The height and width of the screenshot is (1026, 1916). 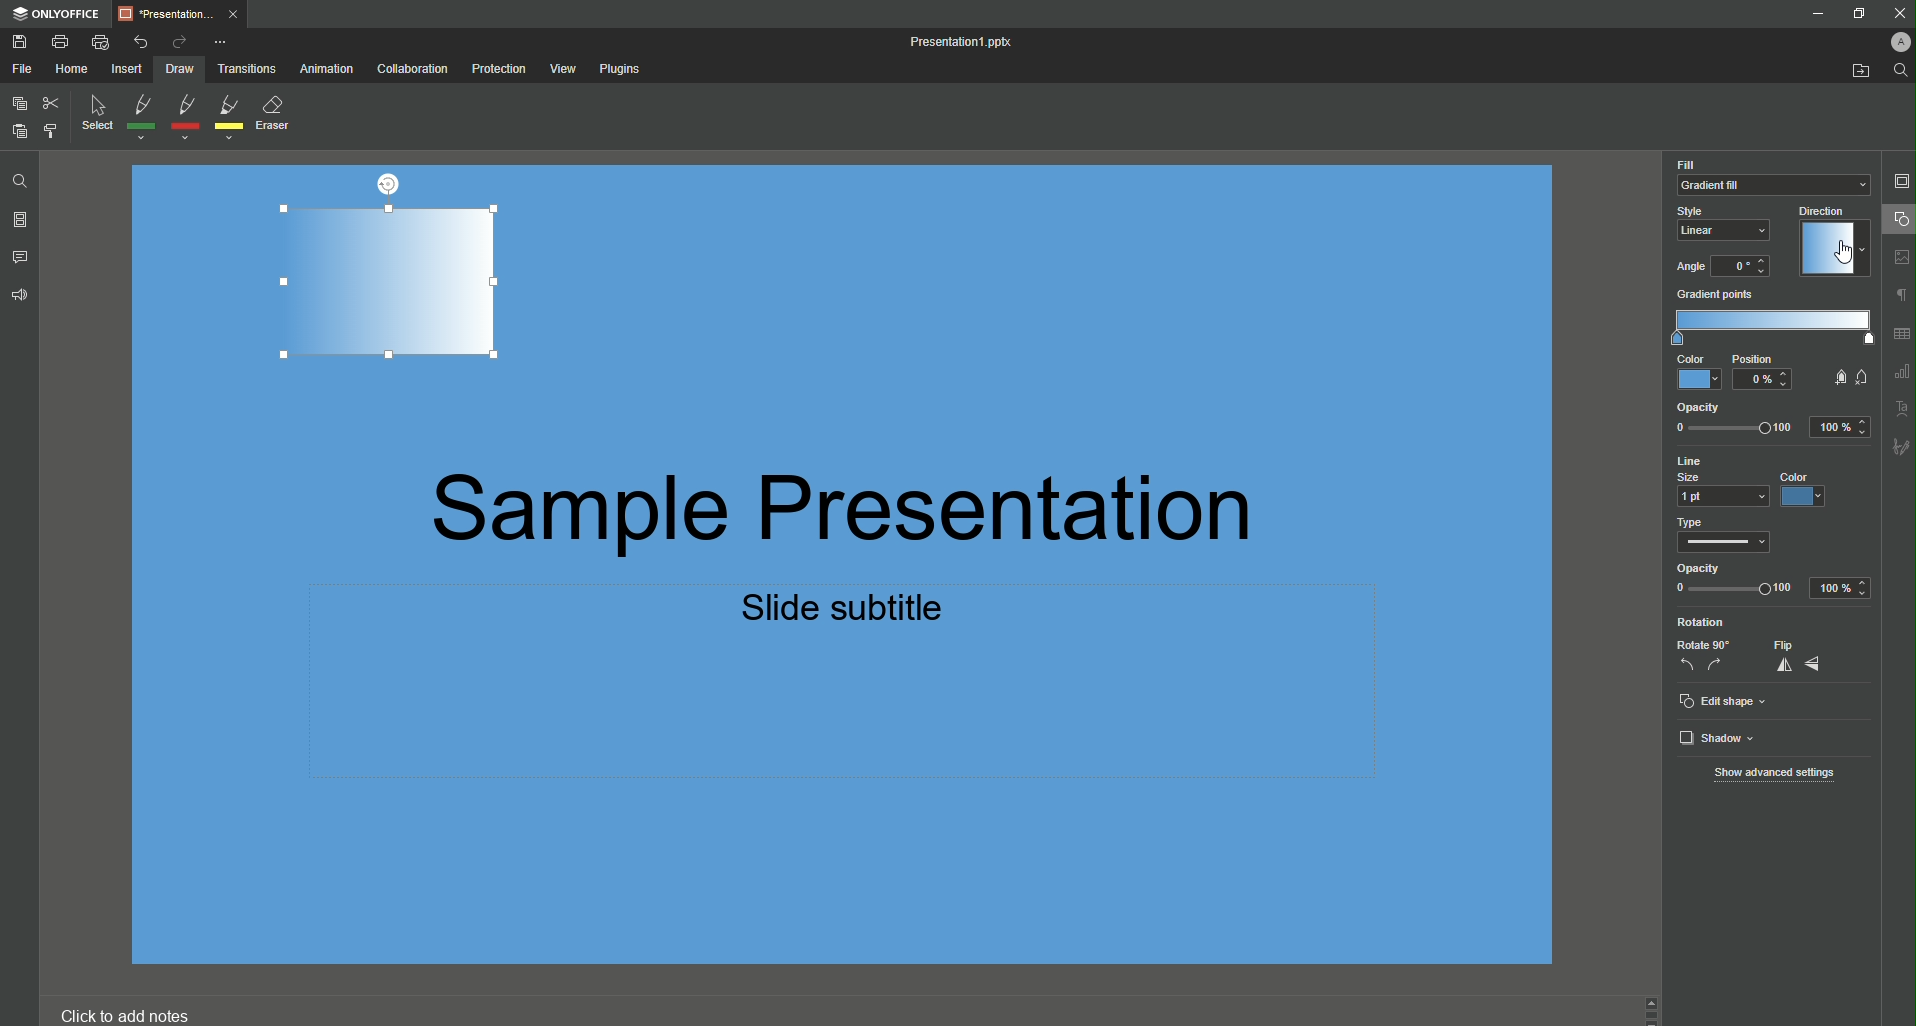 What do you see at coordinates (1713, 738) in the screenshot?
I see `Shadow` at bounding box center [1713, 738].